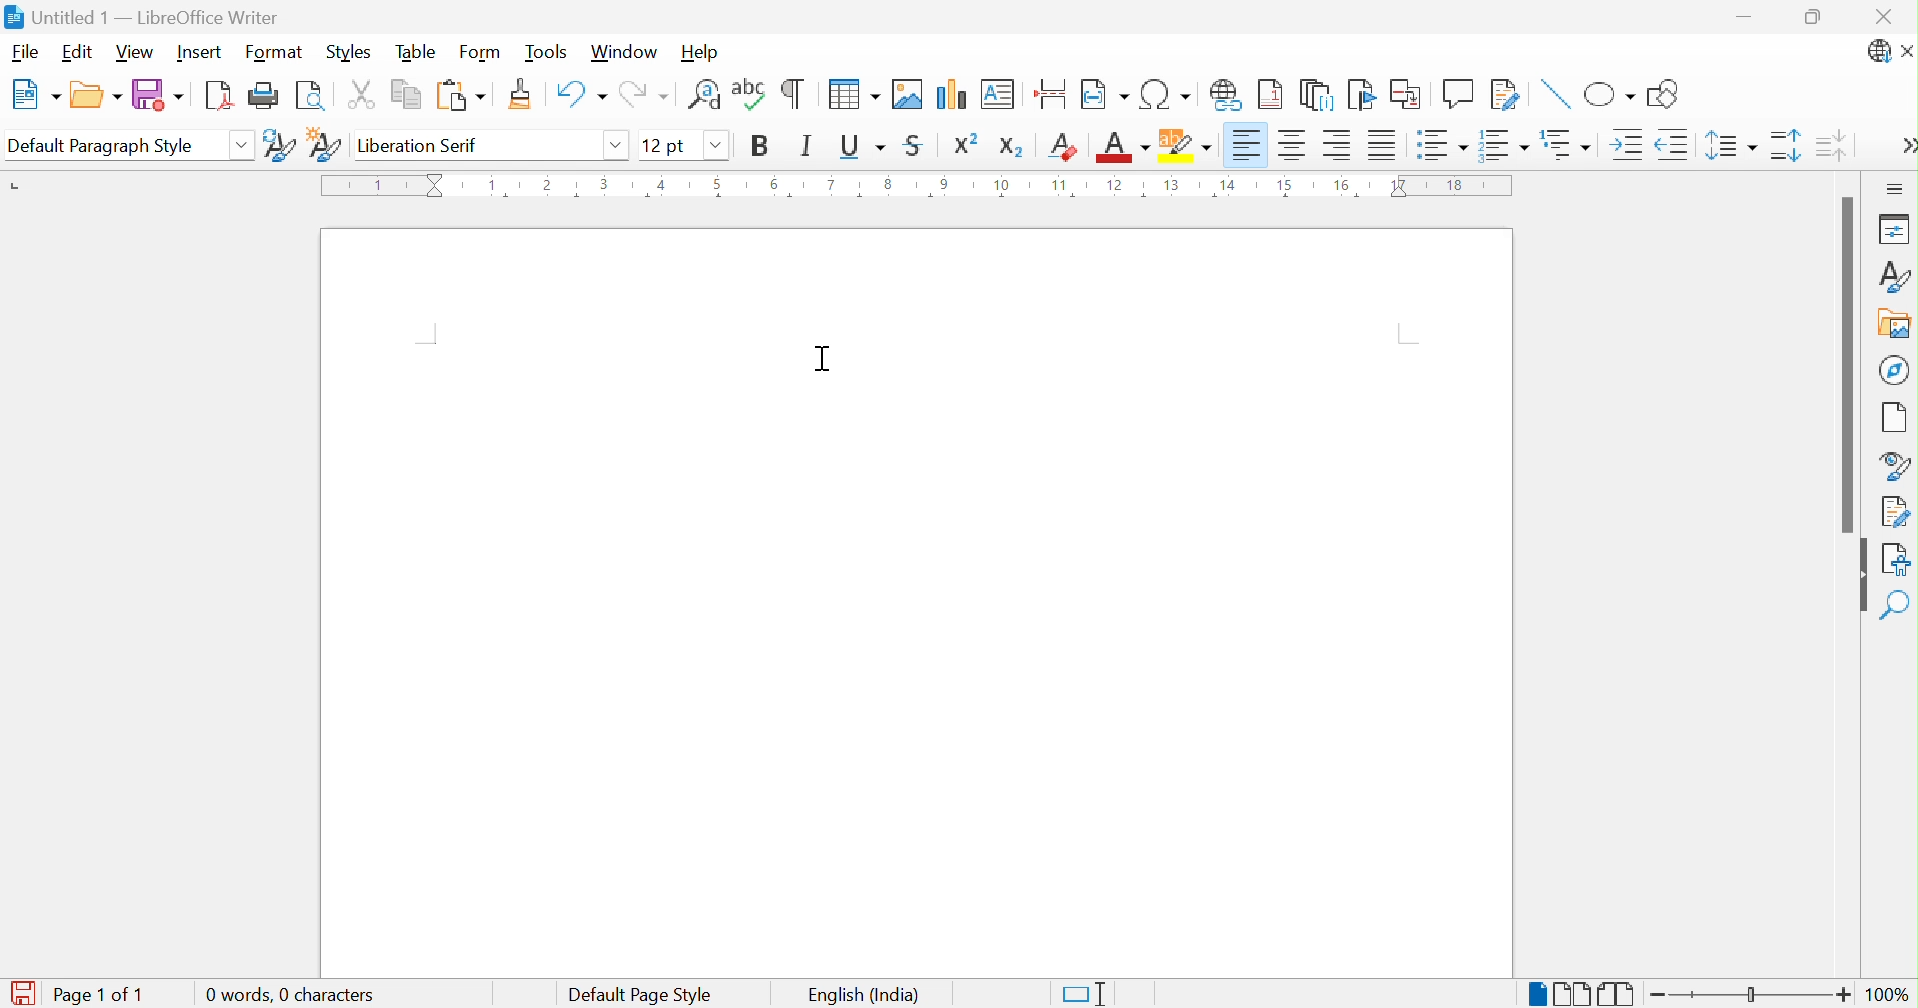 The image size is (1918, 1008). What do you see at coordinates (78, 53) in the screenshot?
I see `Edit` at bounding box center [78, 53].